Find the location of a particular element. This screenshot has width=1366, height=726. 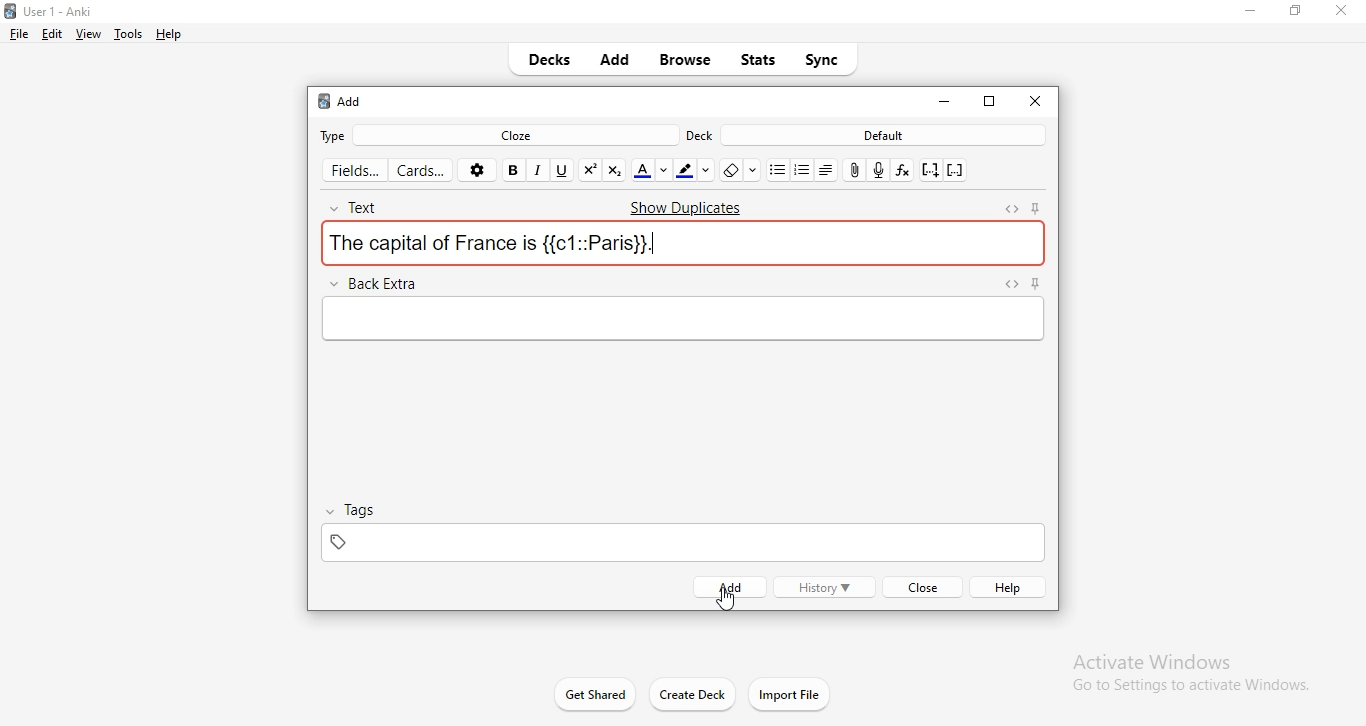

font is located at coordinates (651, 170).